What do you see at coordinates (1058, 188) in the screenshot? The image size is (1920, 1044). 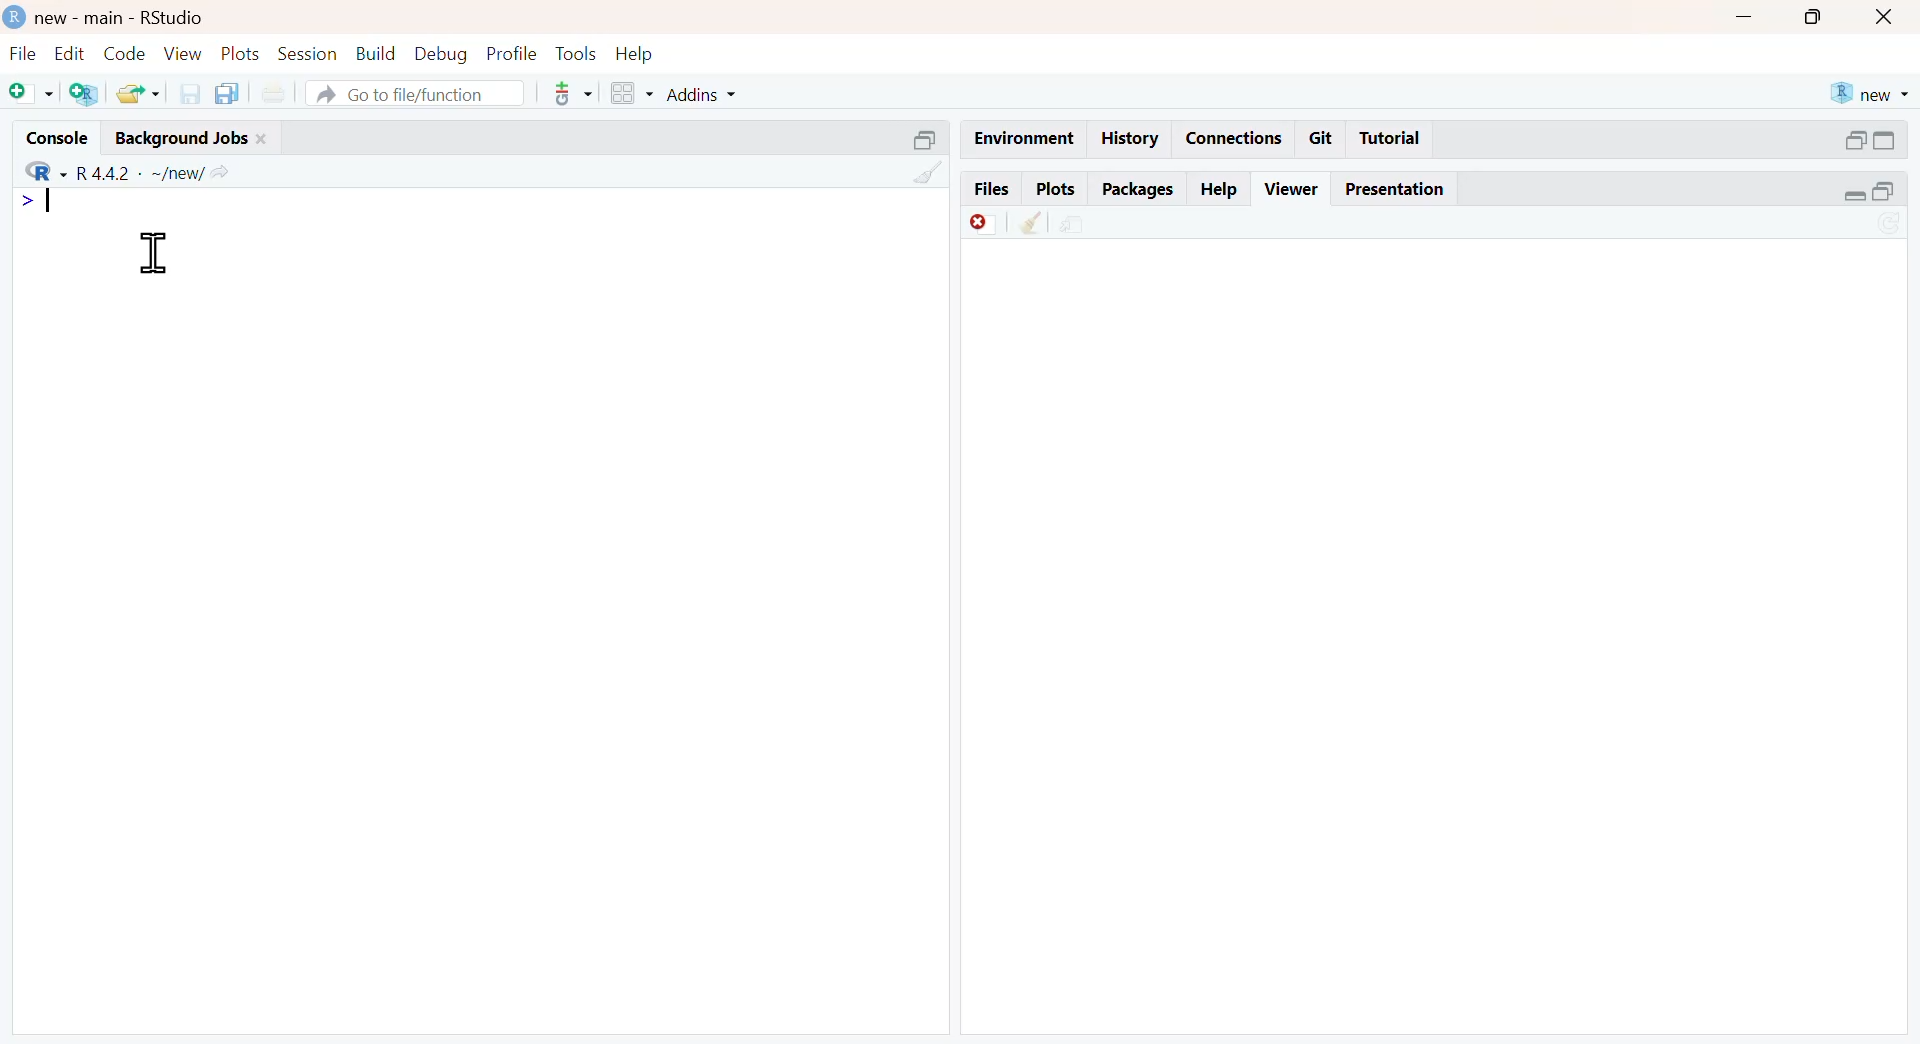 I see `plots` at bounding box center [1058, 188].